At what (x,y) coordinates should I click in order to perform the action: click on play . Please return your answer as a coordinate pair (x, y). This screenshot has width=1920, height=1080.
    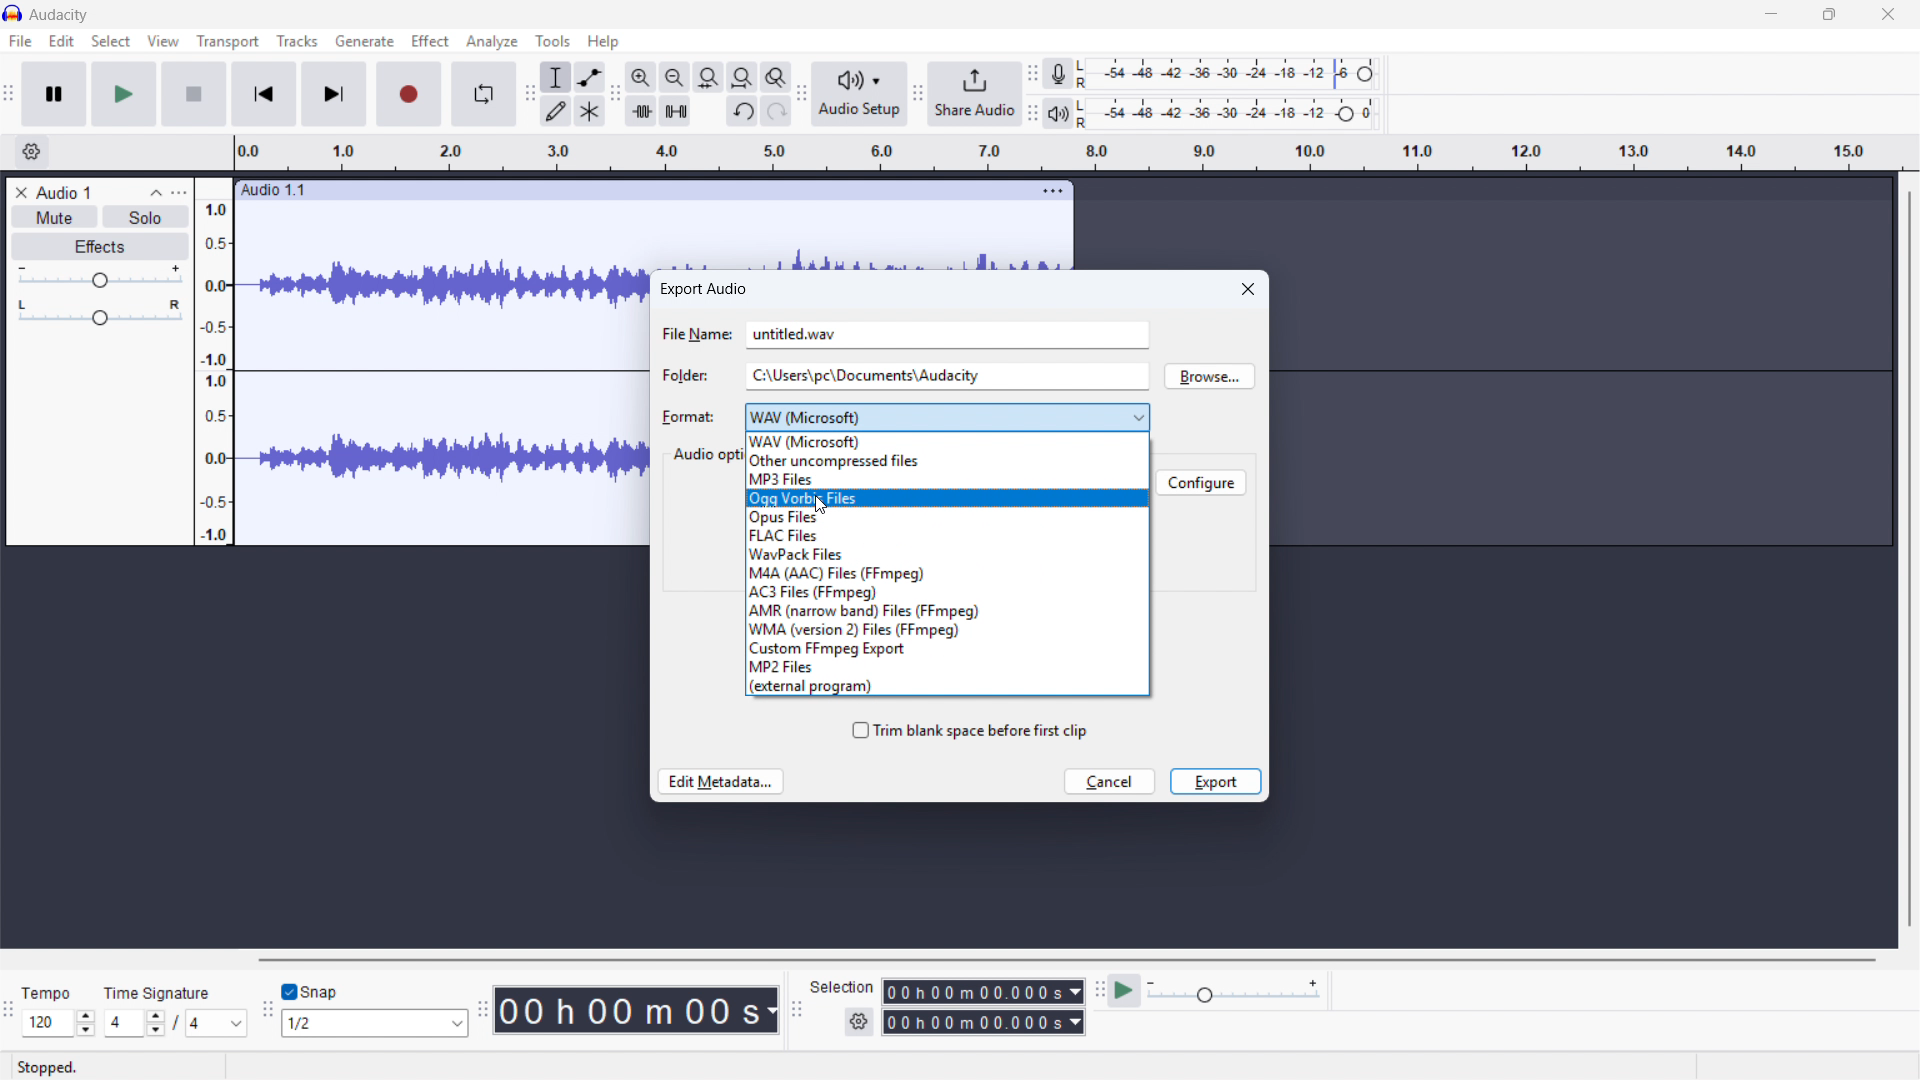
    Looking at the image, I should click on (125, 95).